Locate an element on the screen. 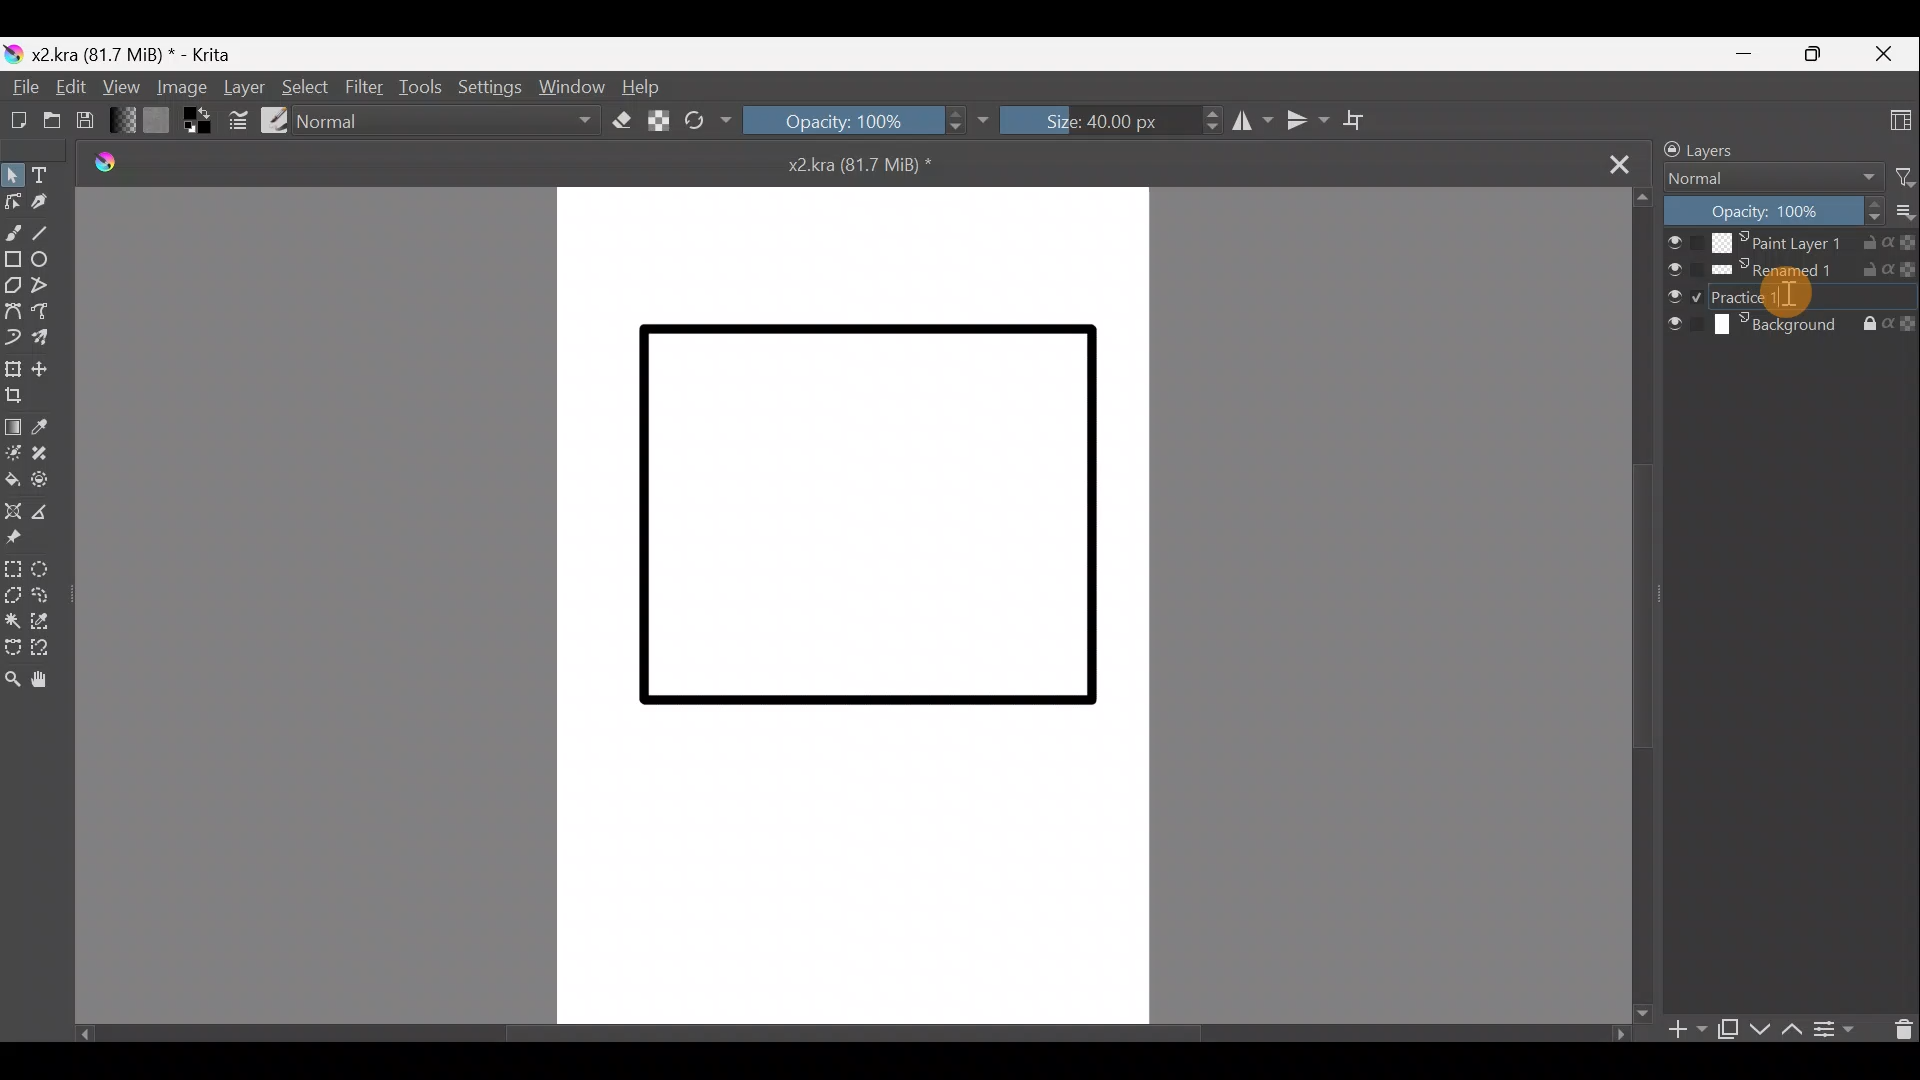 This screenshot has width=1920, height=1080. Choose workspace is located at coordinates (1885, 119).